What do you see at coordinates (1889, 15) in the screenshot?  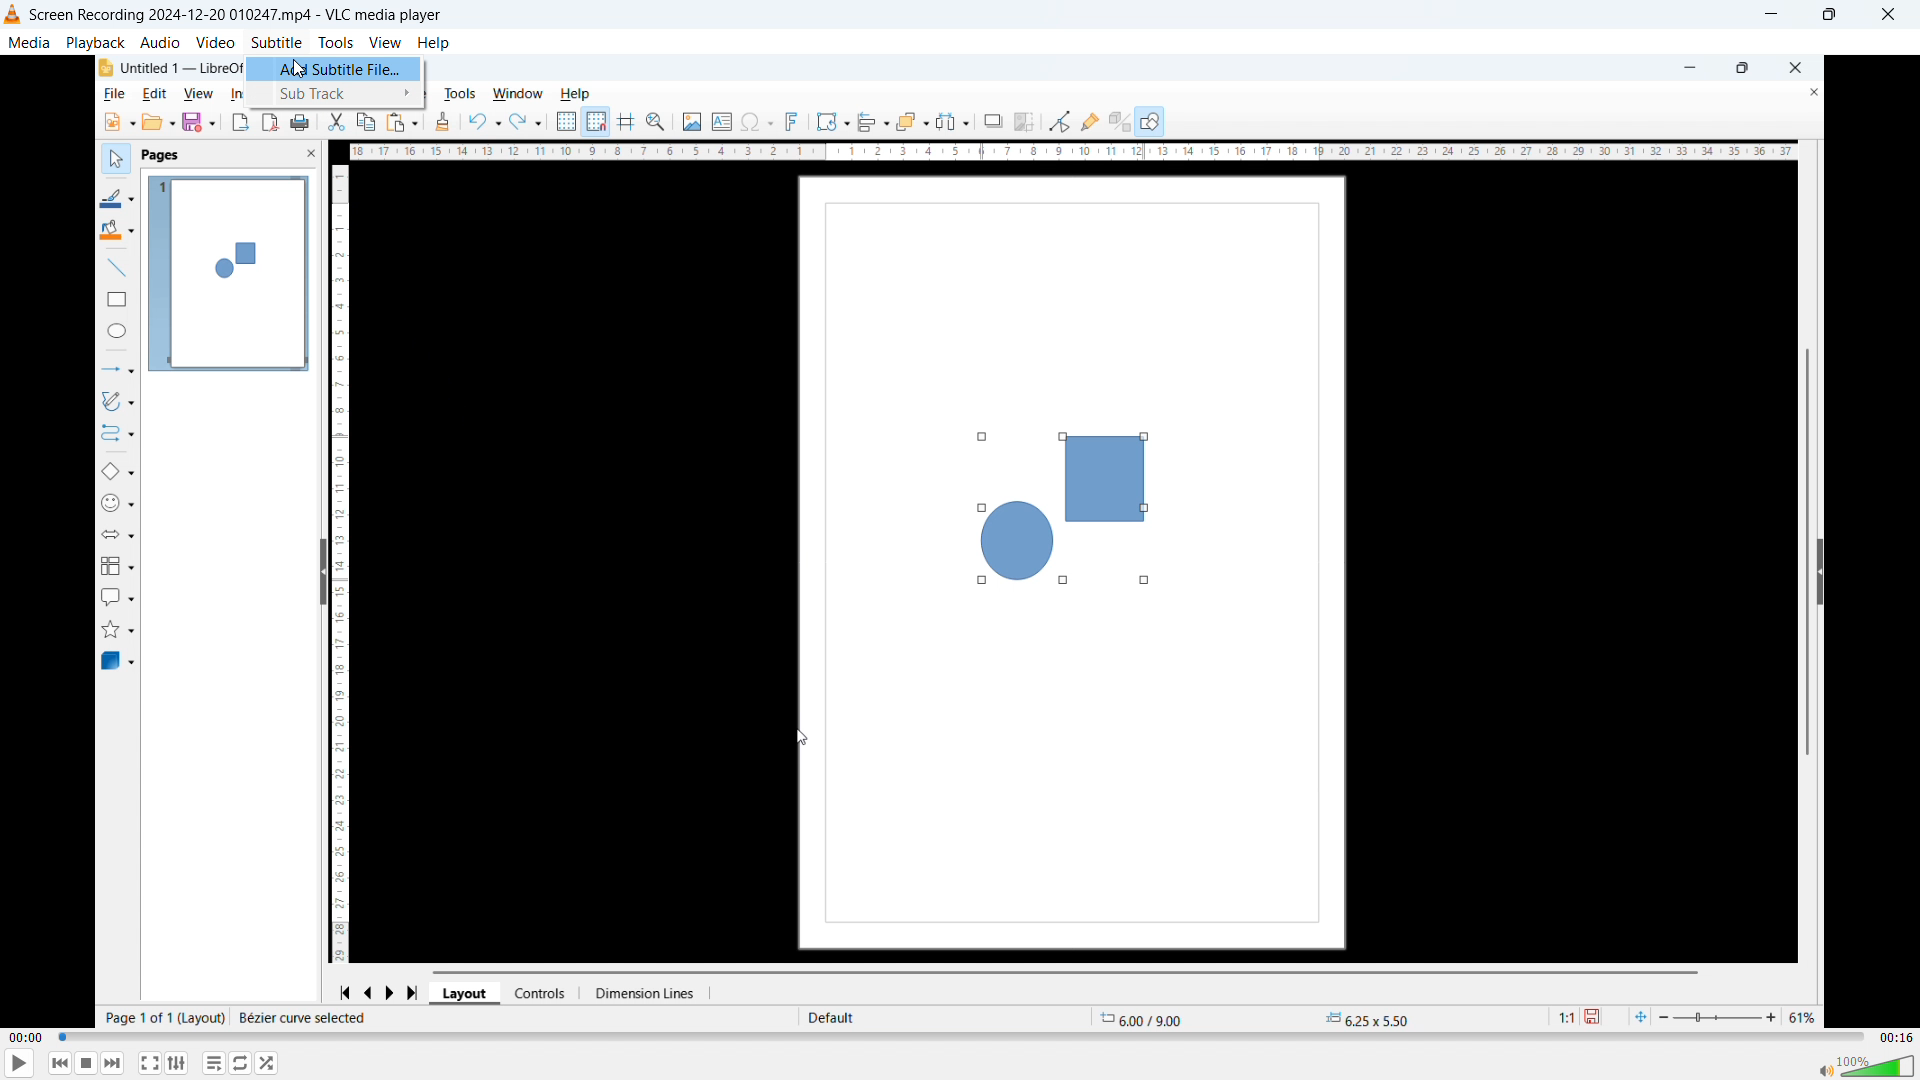 I see `close ` at bounding box center [1889, 15].